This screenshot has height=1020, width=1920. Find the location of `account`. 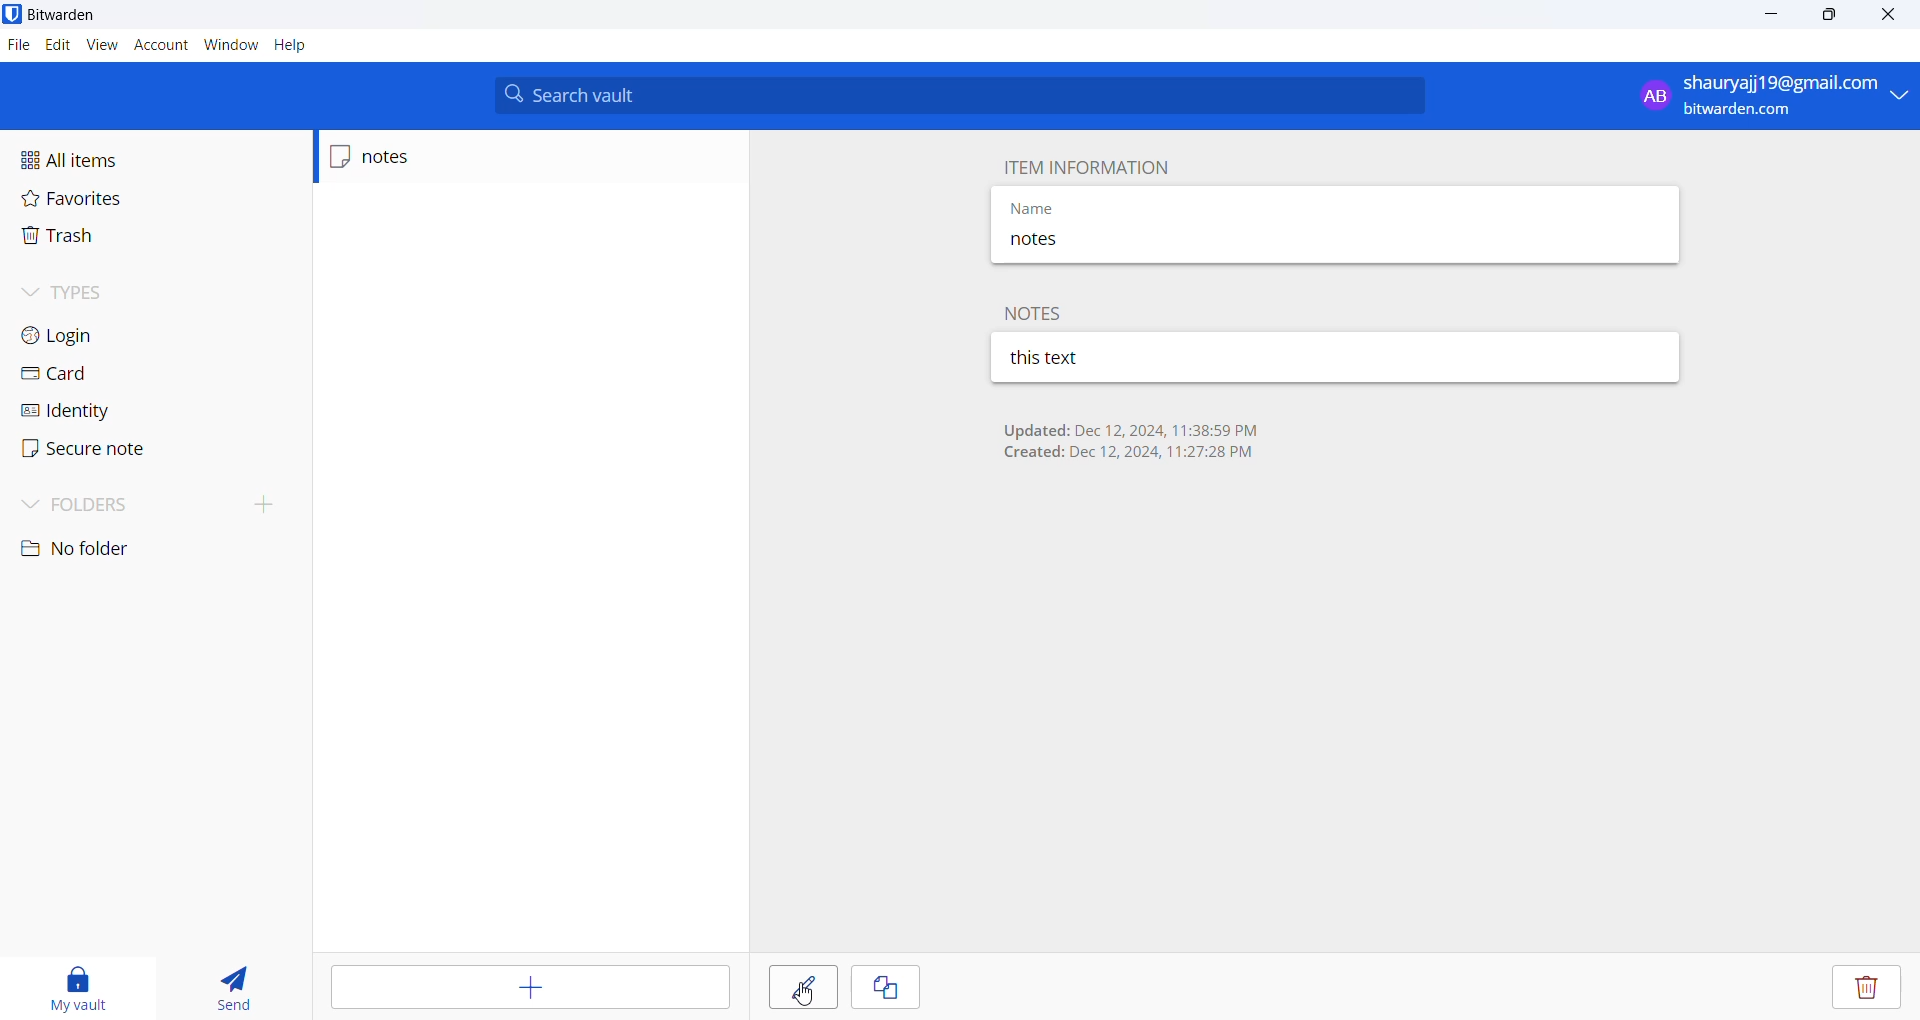

account is located at coordinates (158, 45).